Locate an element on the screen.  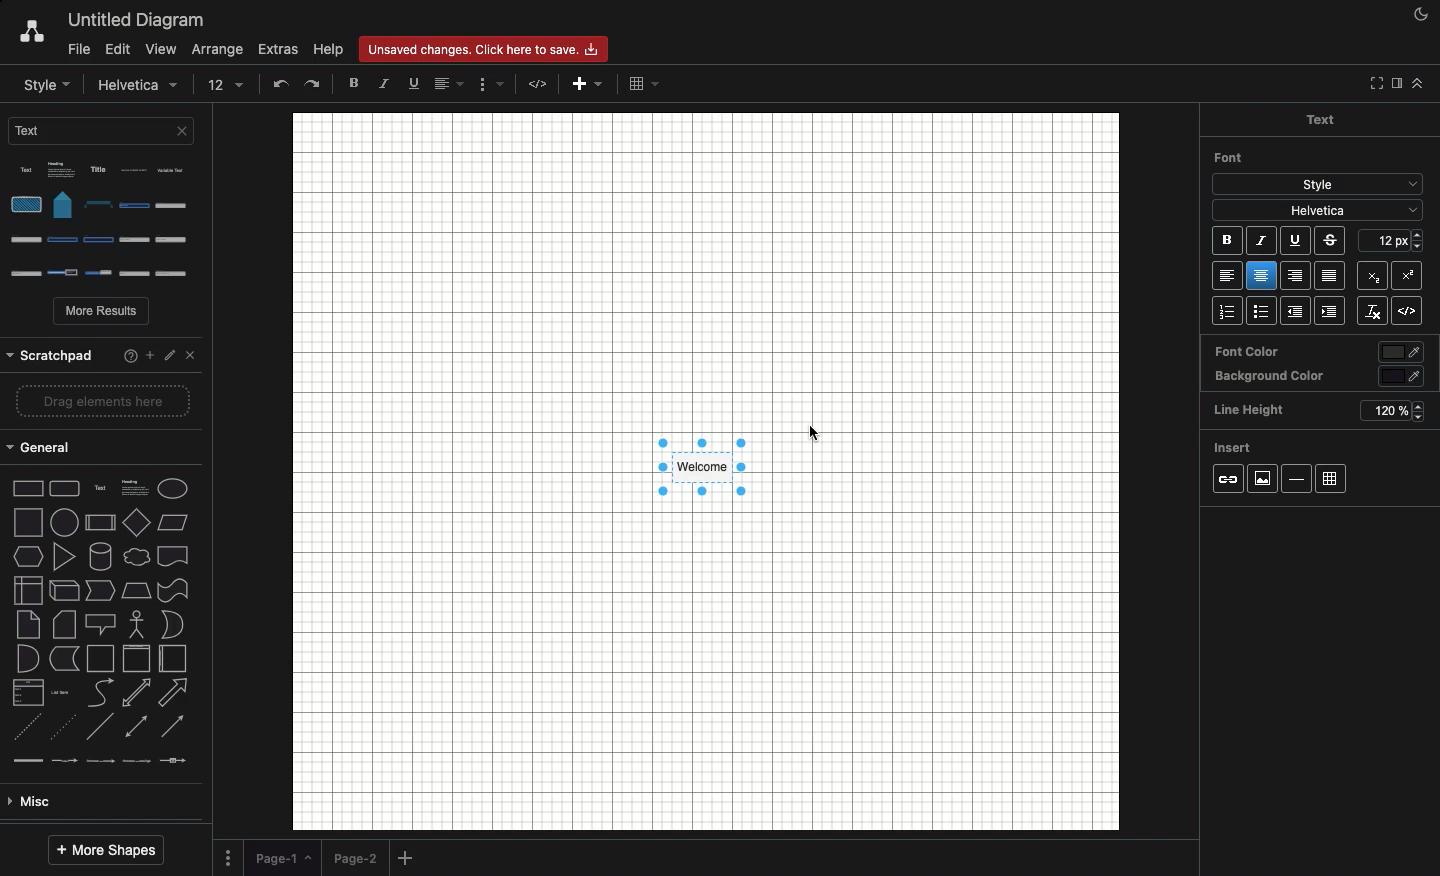
grid is located at coordinates (1337, 475).